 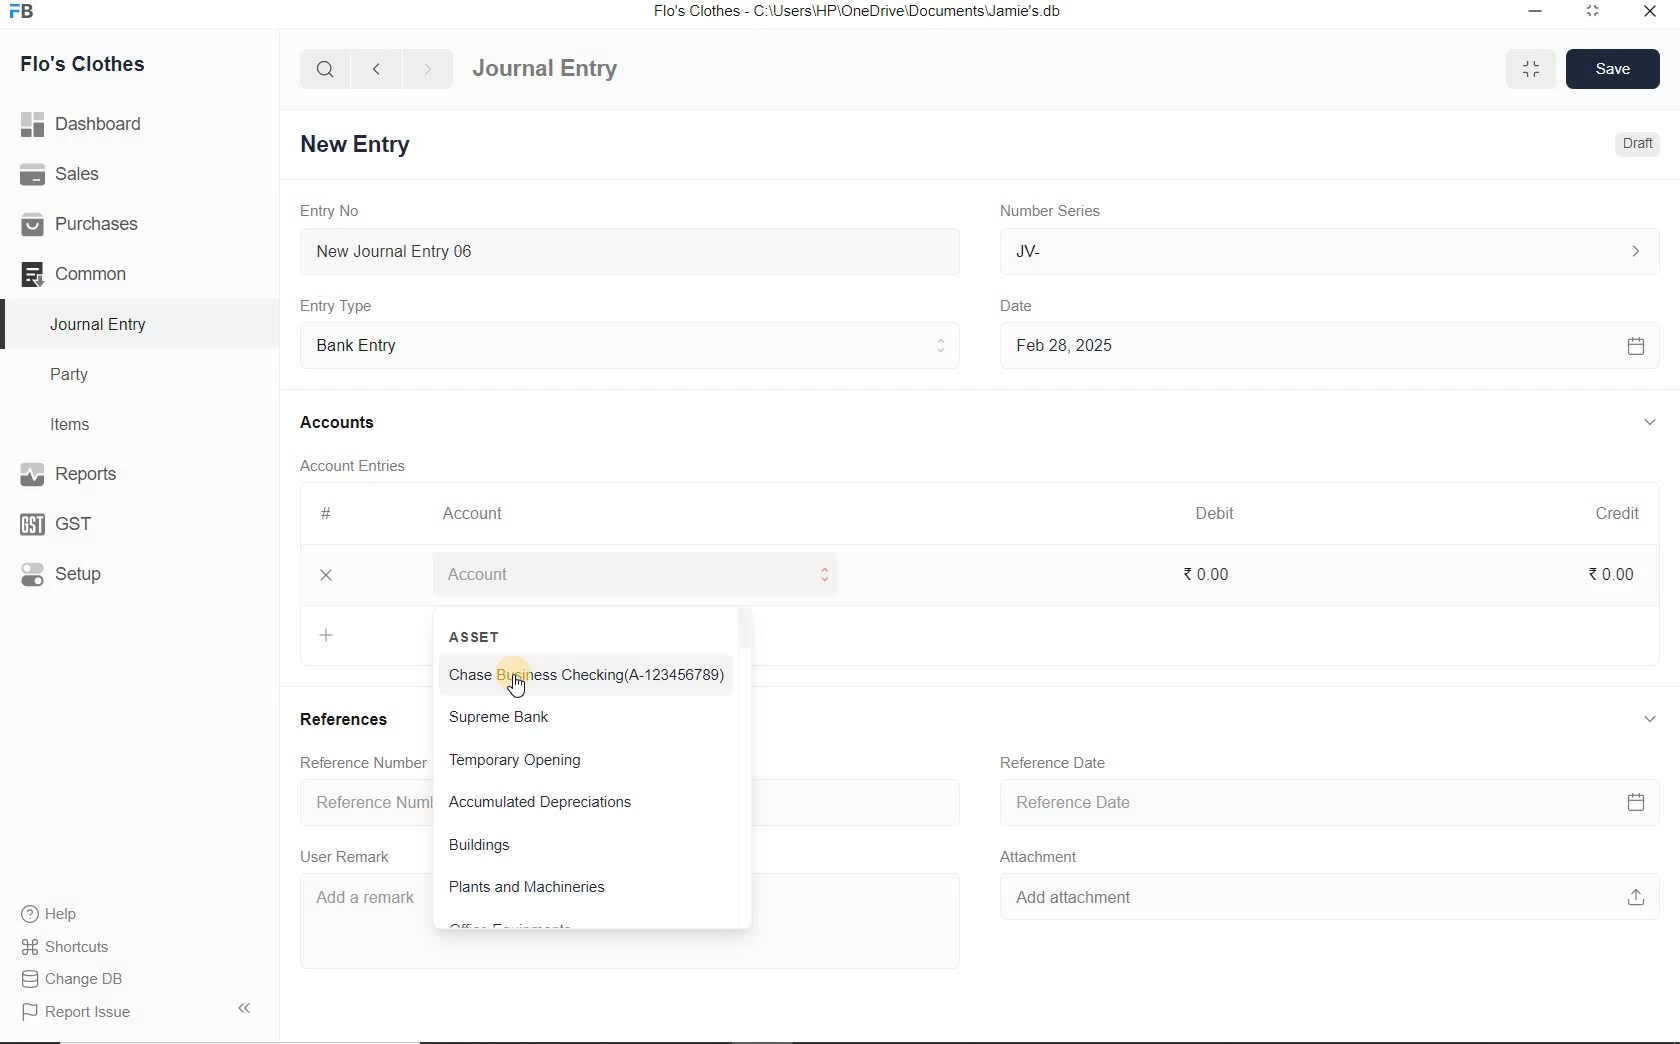 I want to click on Shortcuts, so click(x=66, y=943).